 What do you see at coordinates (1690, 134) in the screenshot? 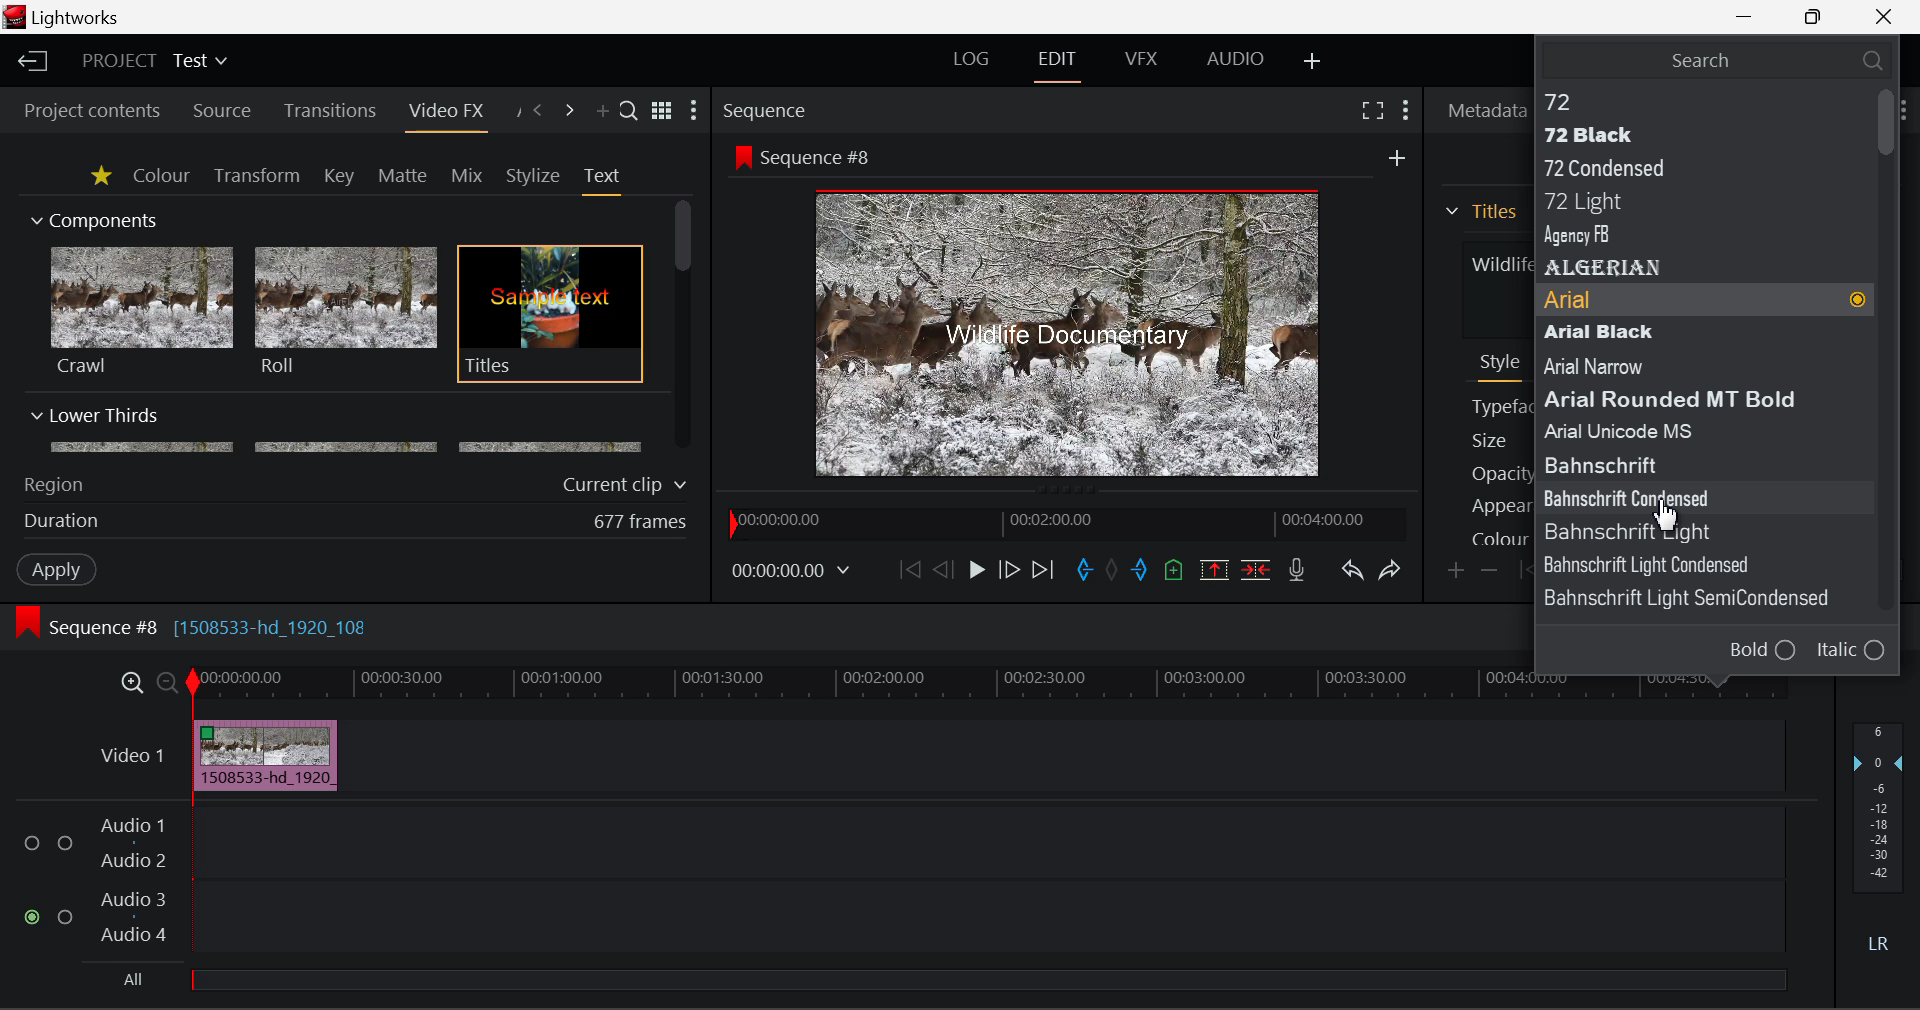
I see `72 Black` at bounding box center [1690, 134].